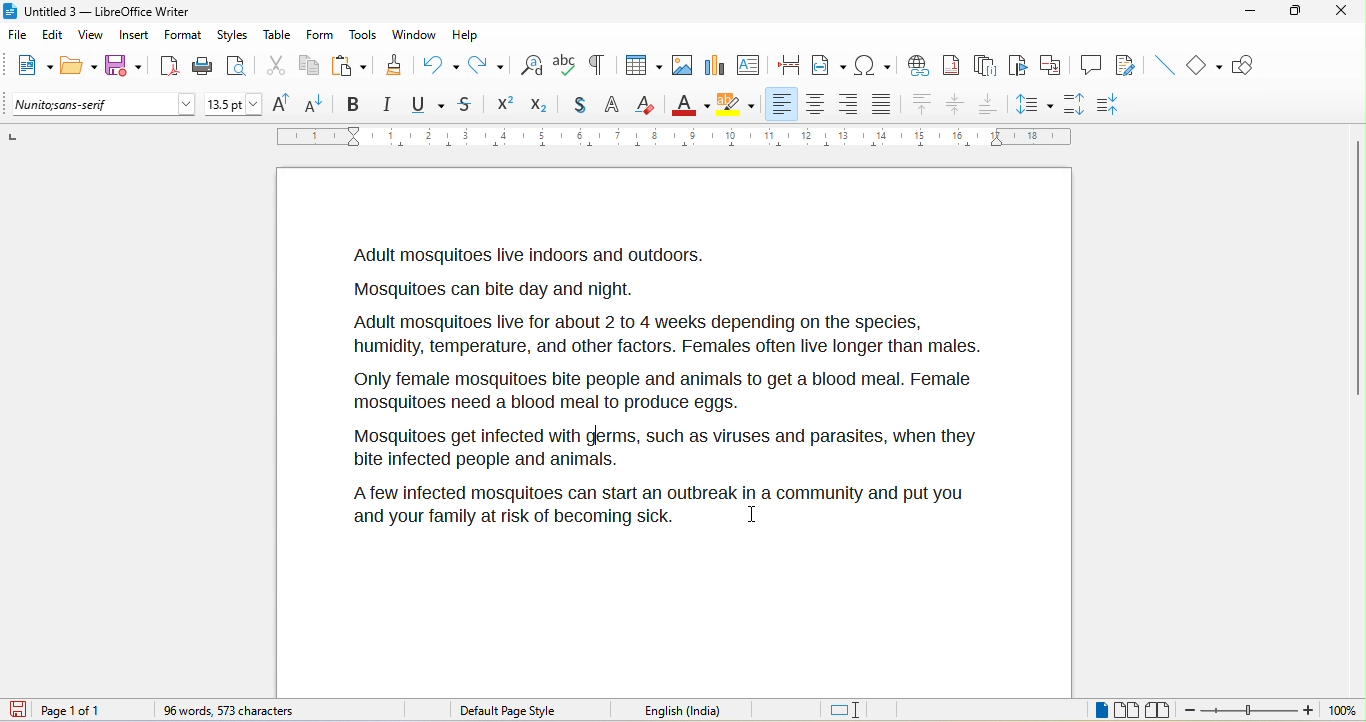 The width and height of the screenshot is (1366, 722). Describe the element at coordinates (690, 103) in the screenshot. I see `font color` at that location.